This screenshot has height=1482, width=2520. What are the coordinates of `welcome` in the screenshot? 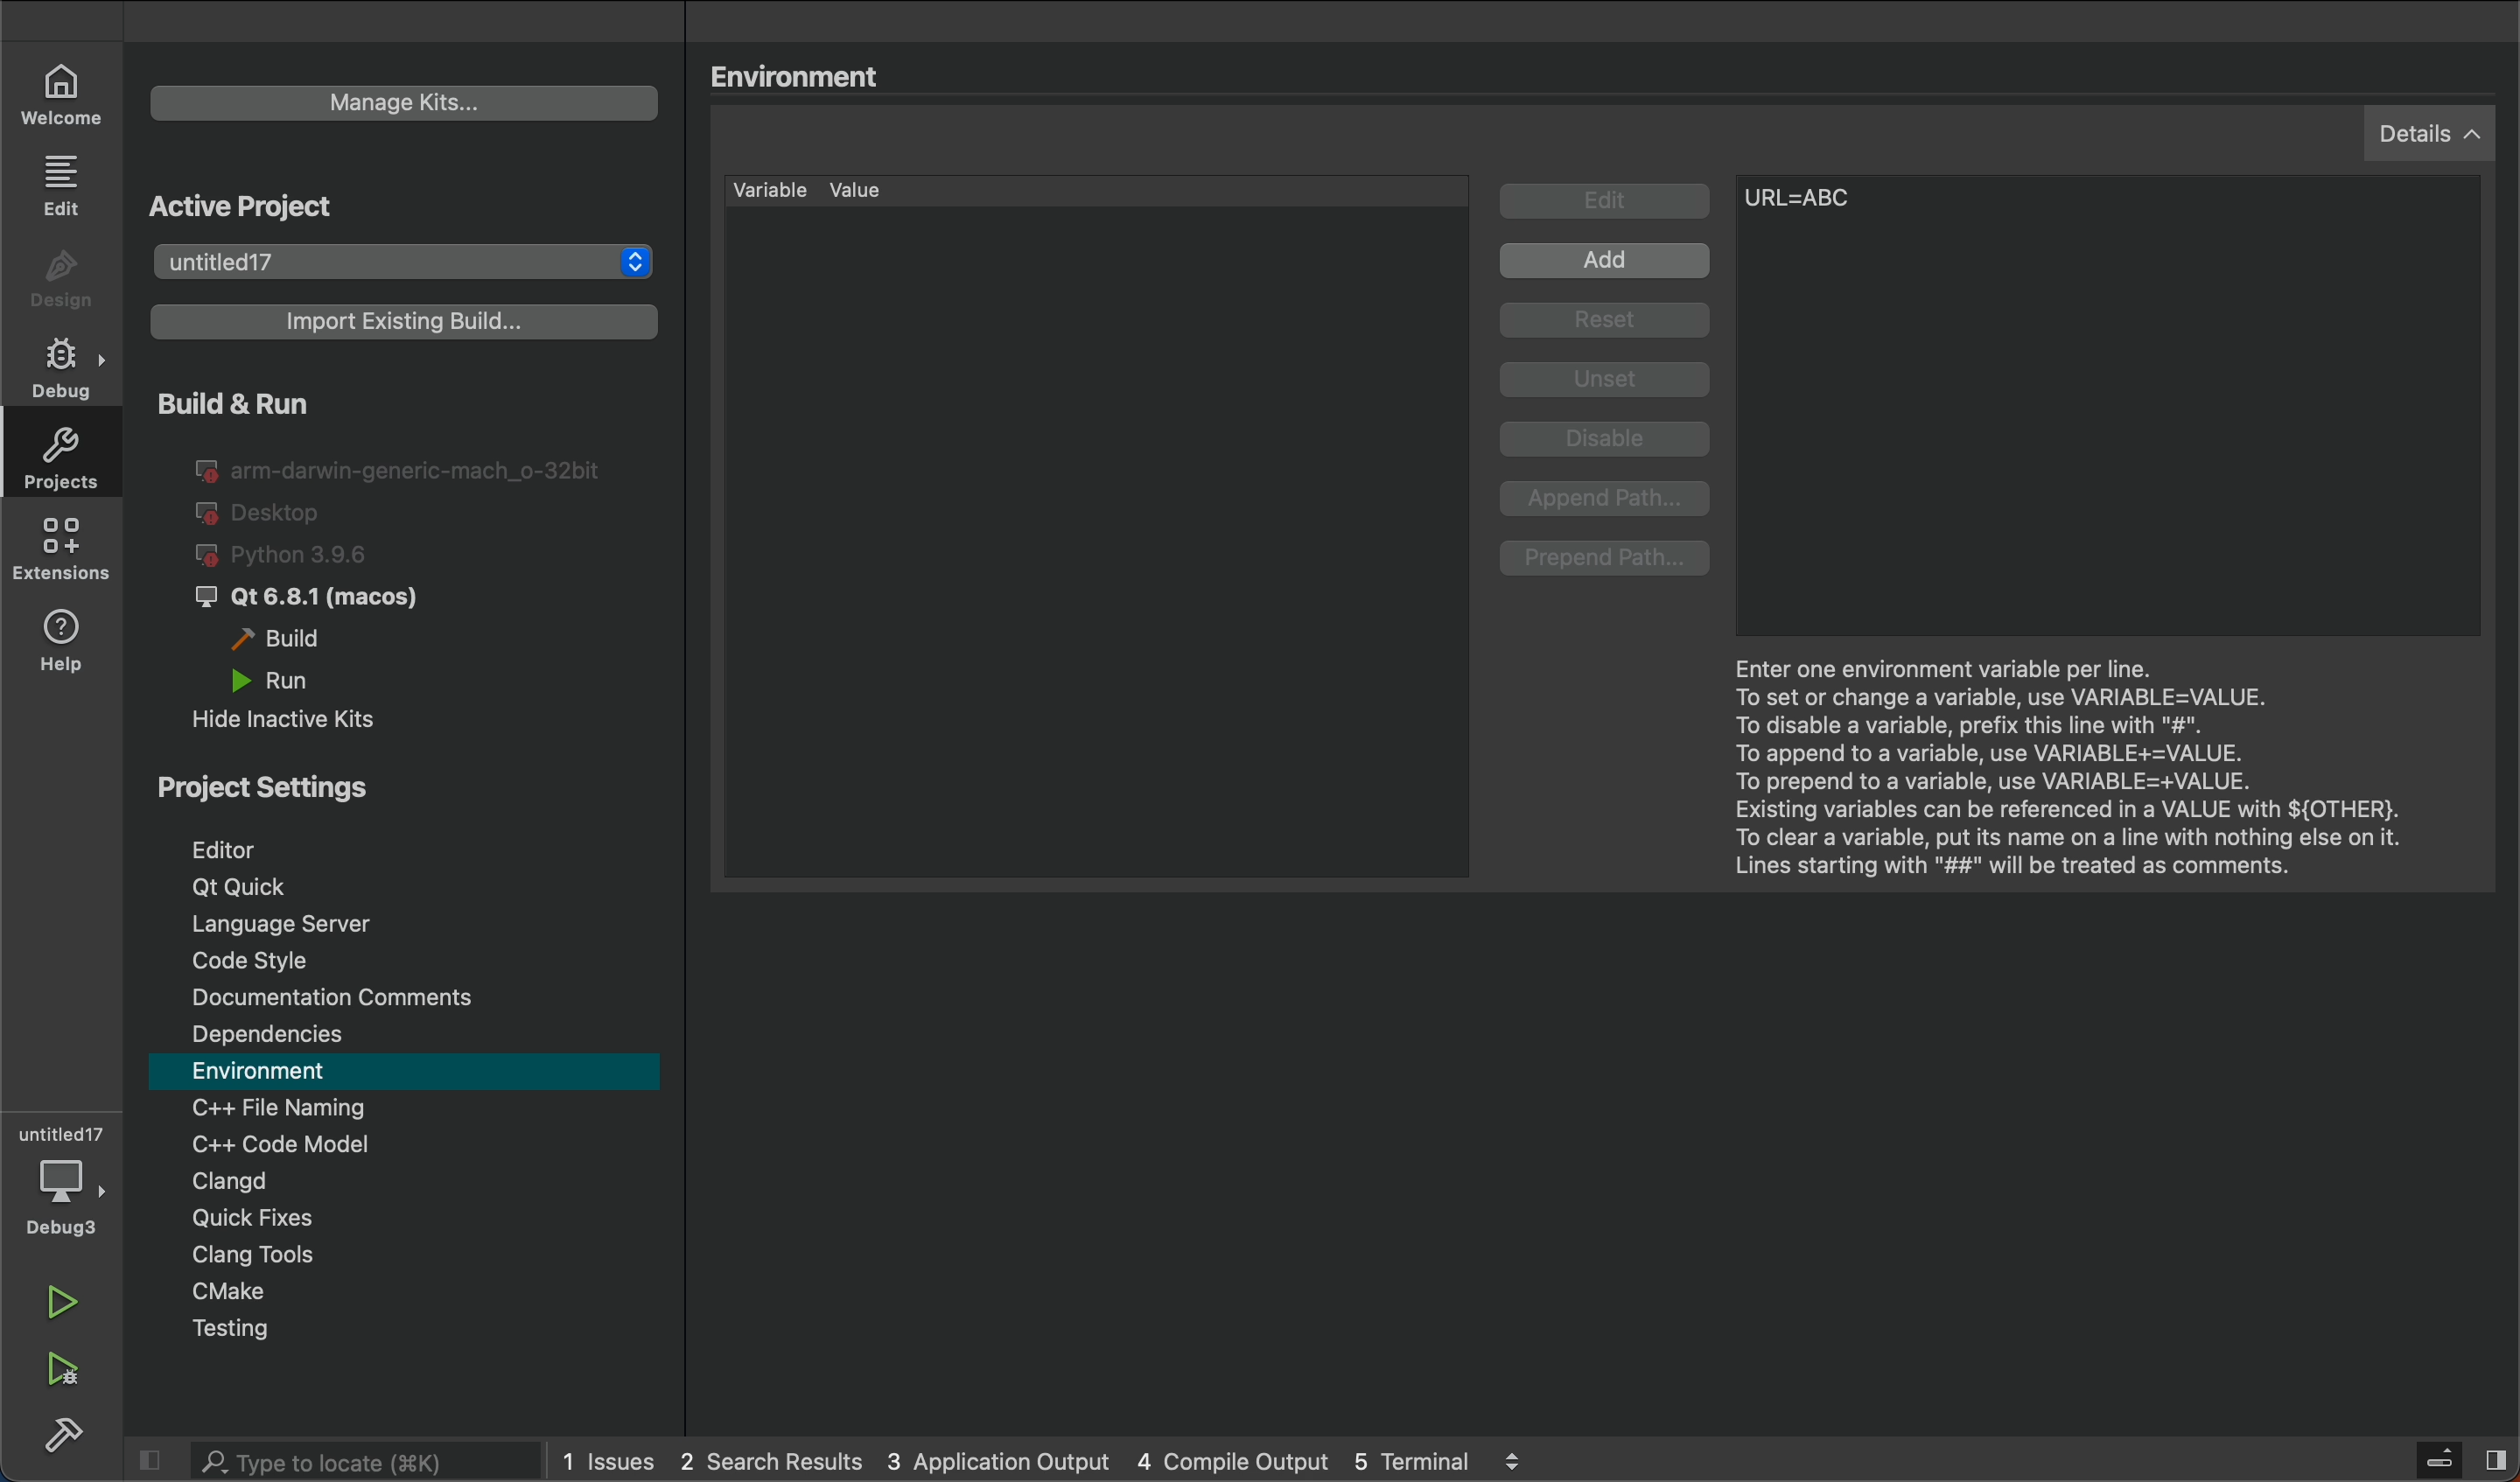 It's located at (63, 92).